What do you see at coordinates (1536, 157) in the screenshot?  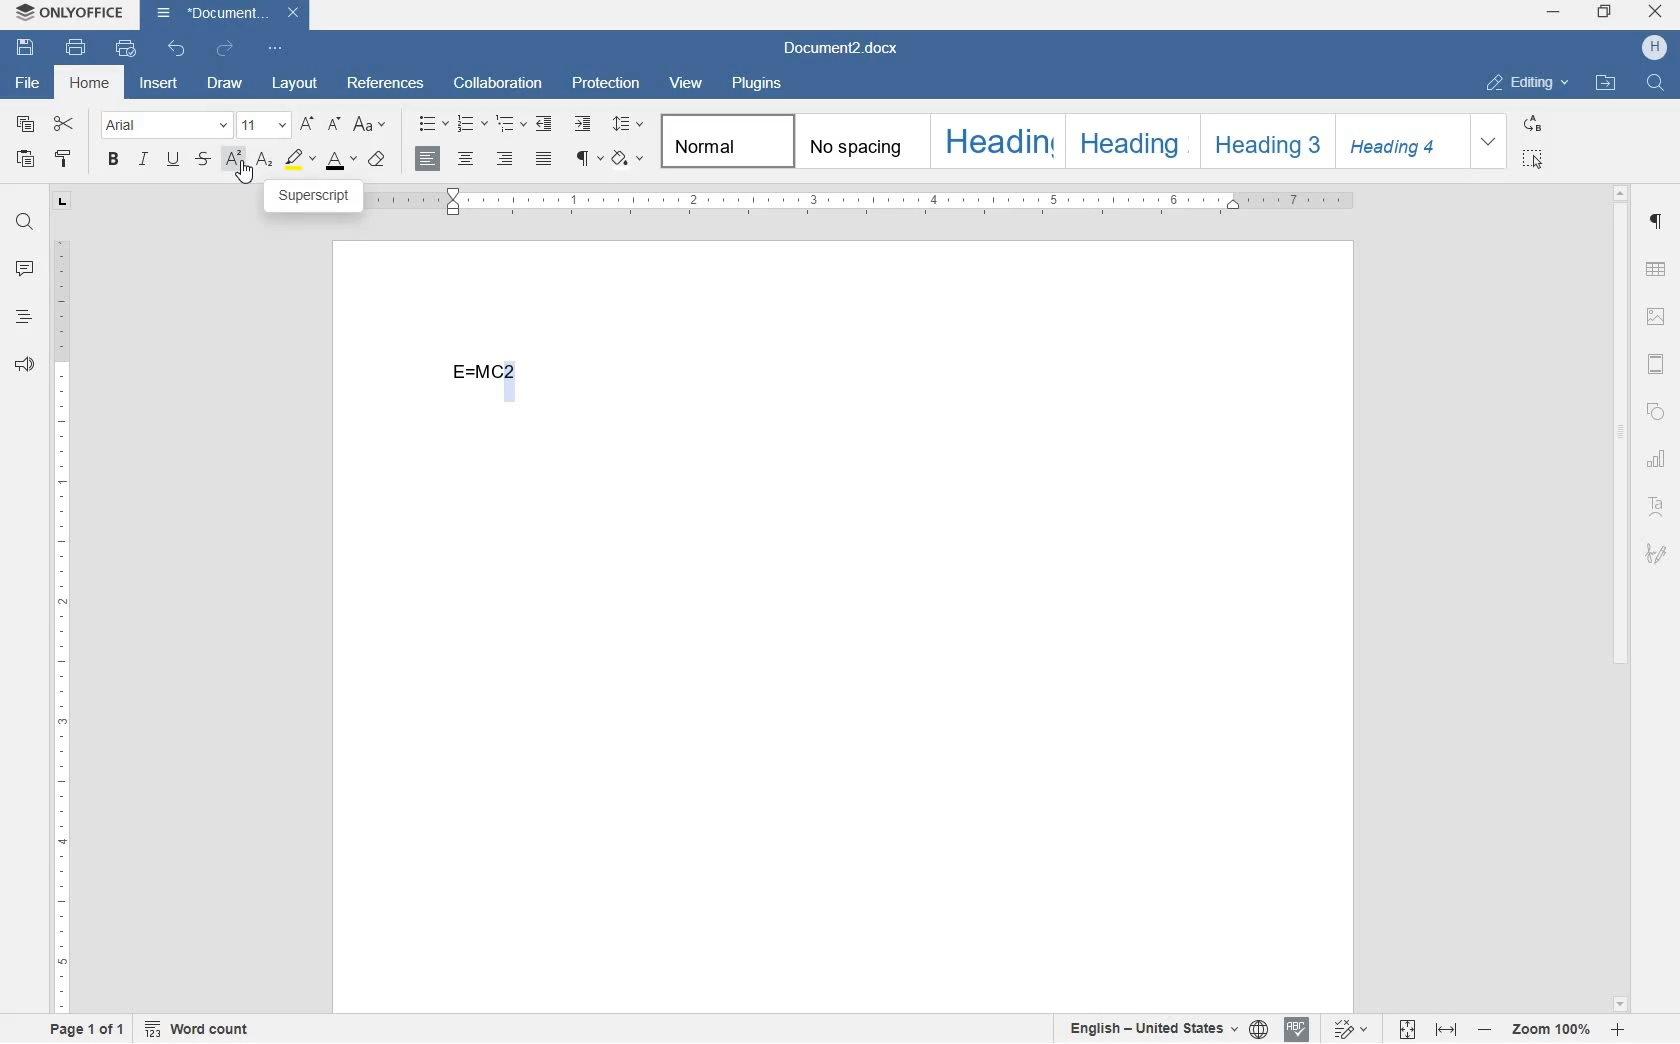 I see `select all` at bounding box center [1536, 157].